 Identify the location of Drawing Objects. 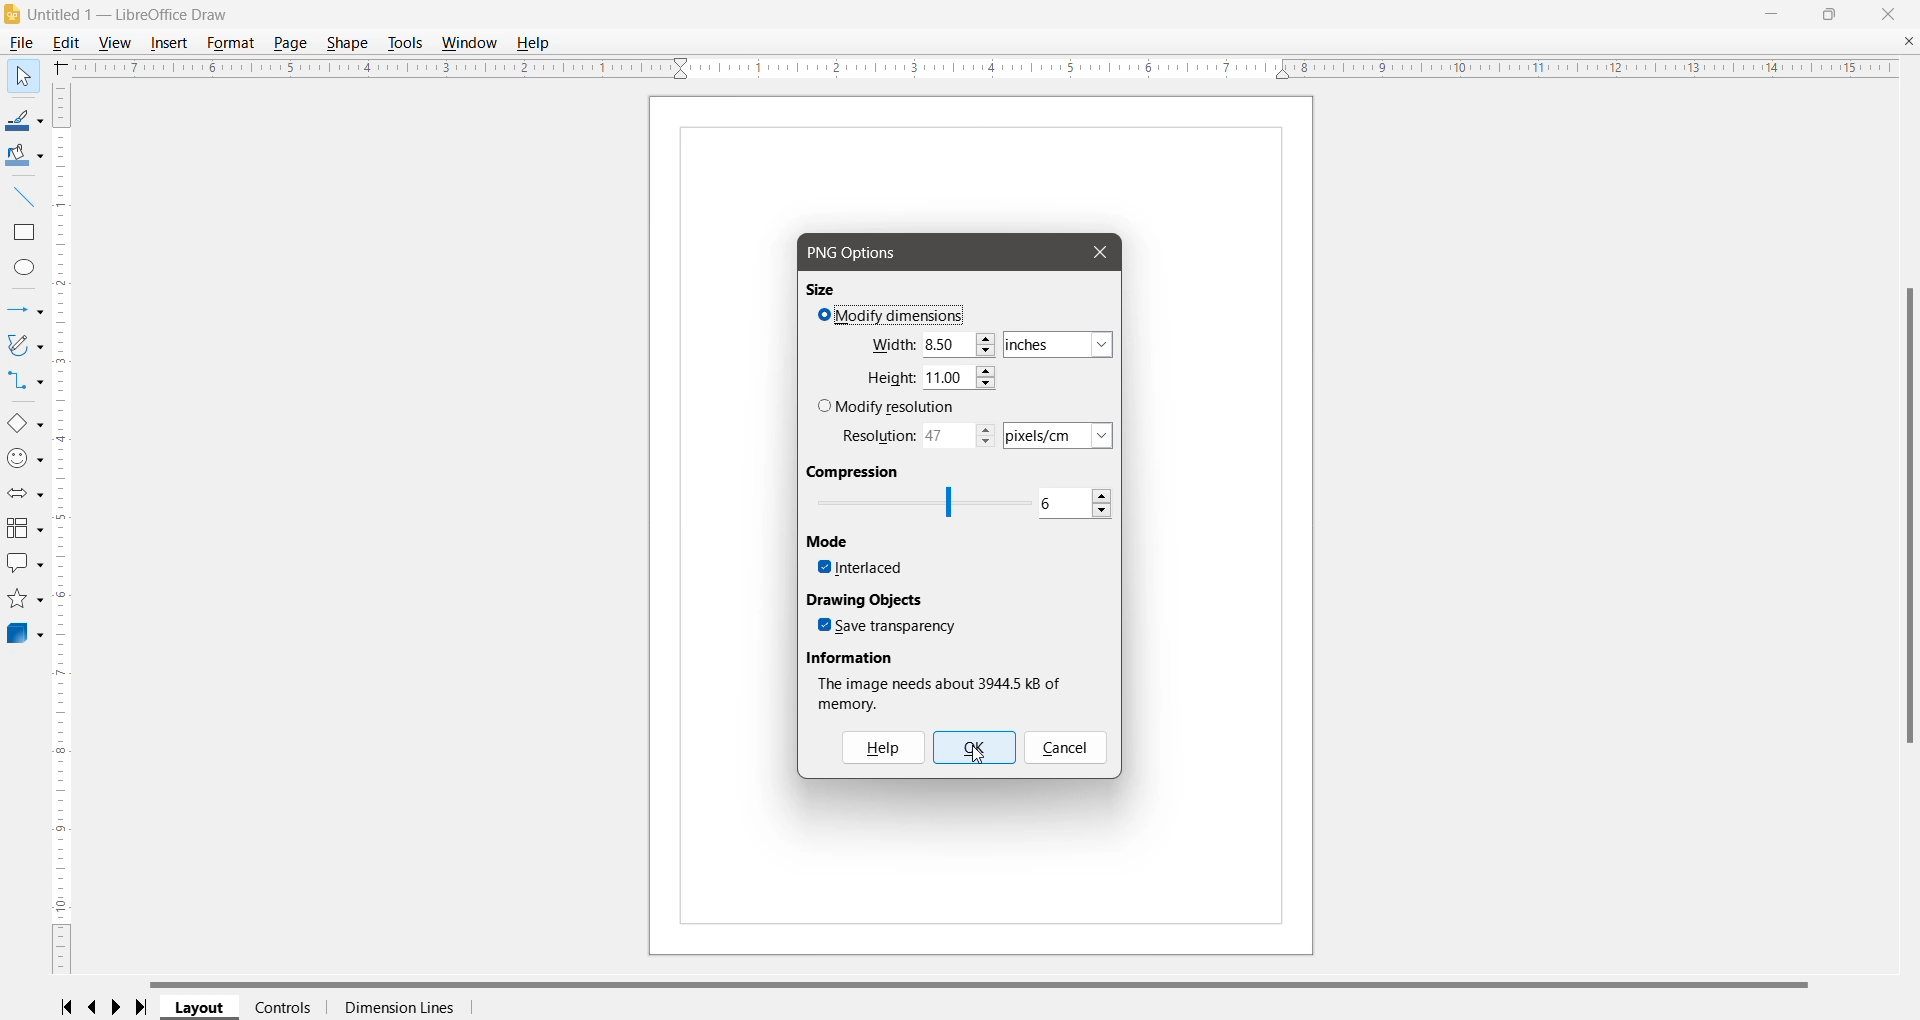
(868, 600).